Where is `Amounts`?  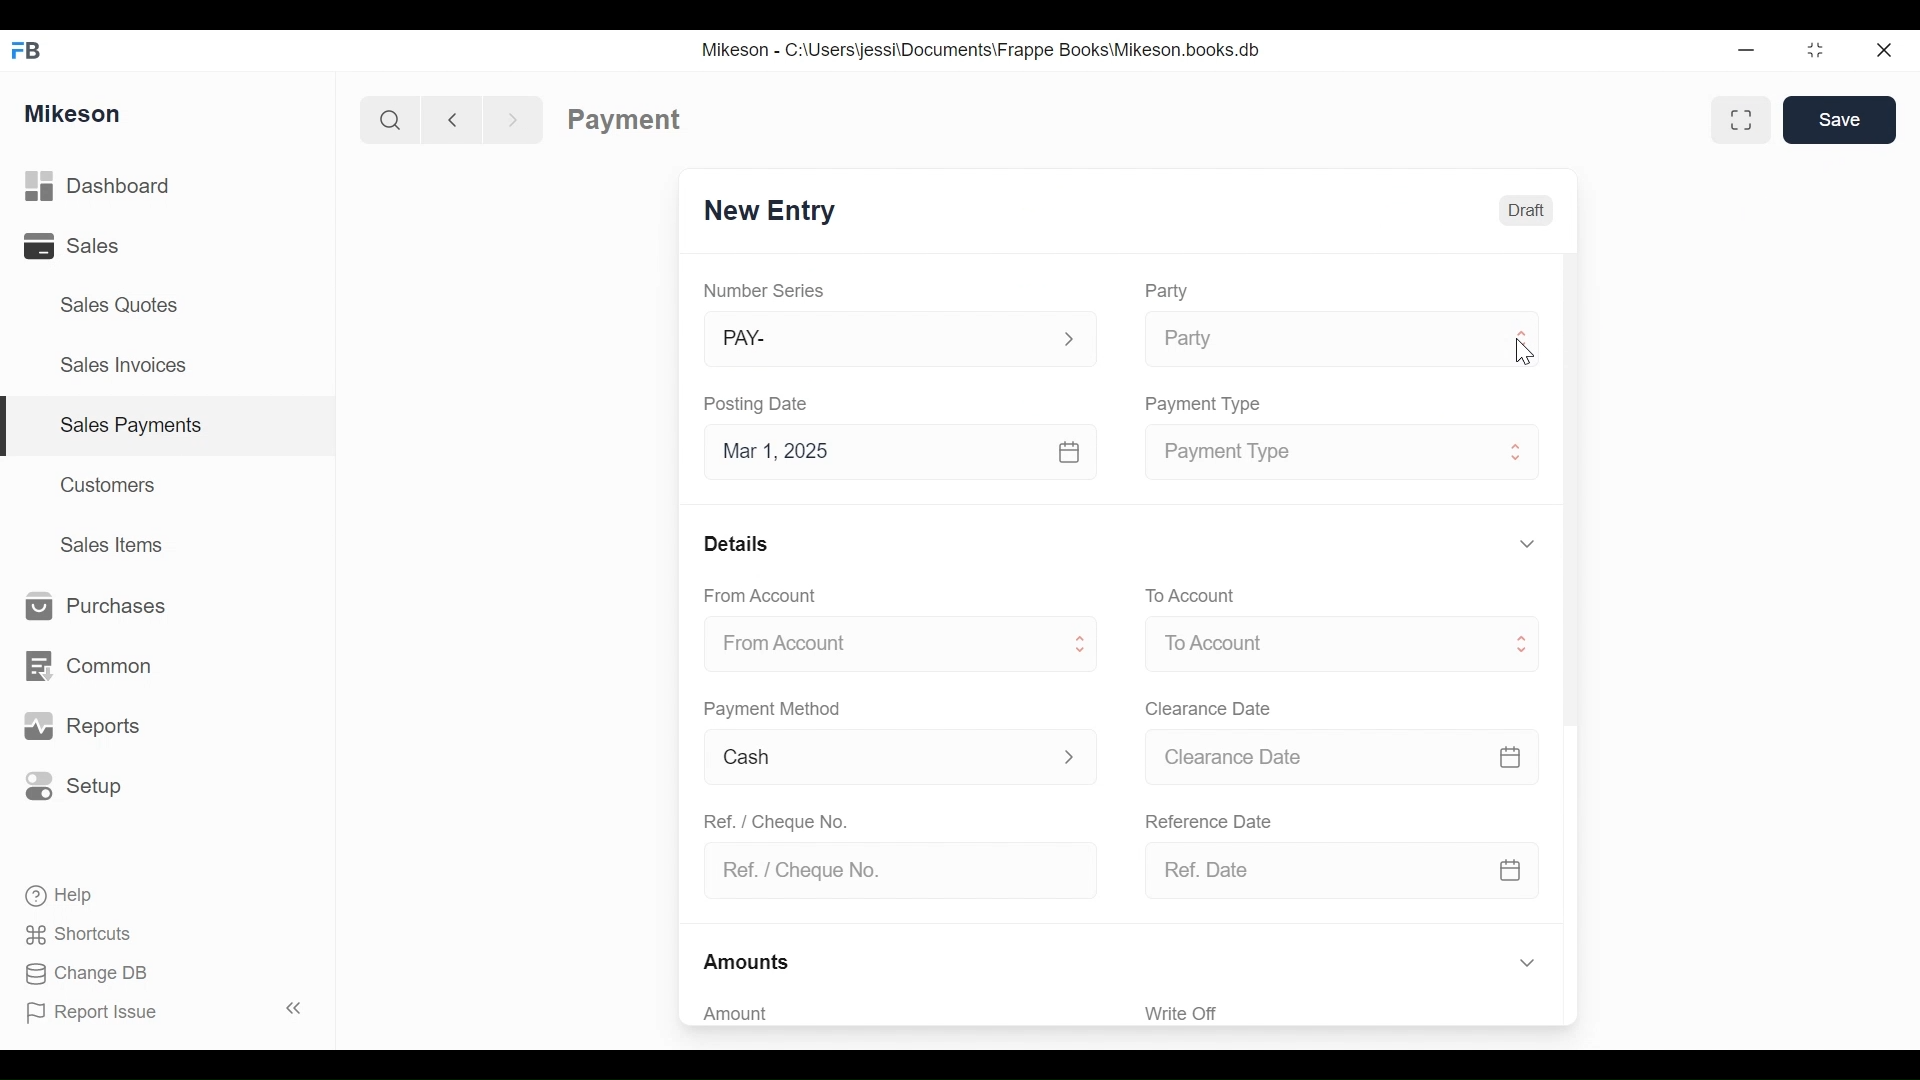
Amounts is located at coordinates (751, 957).